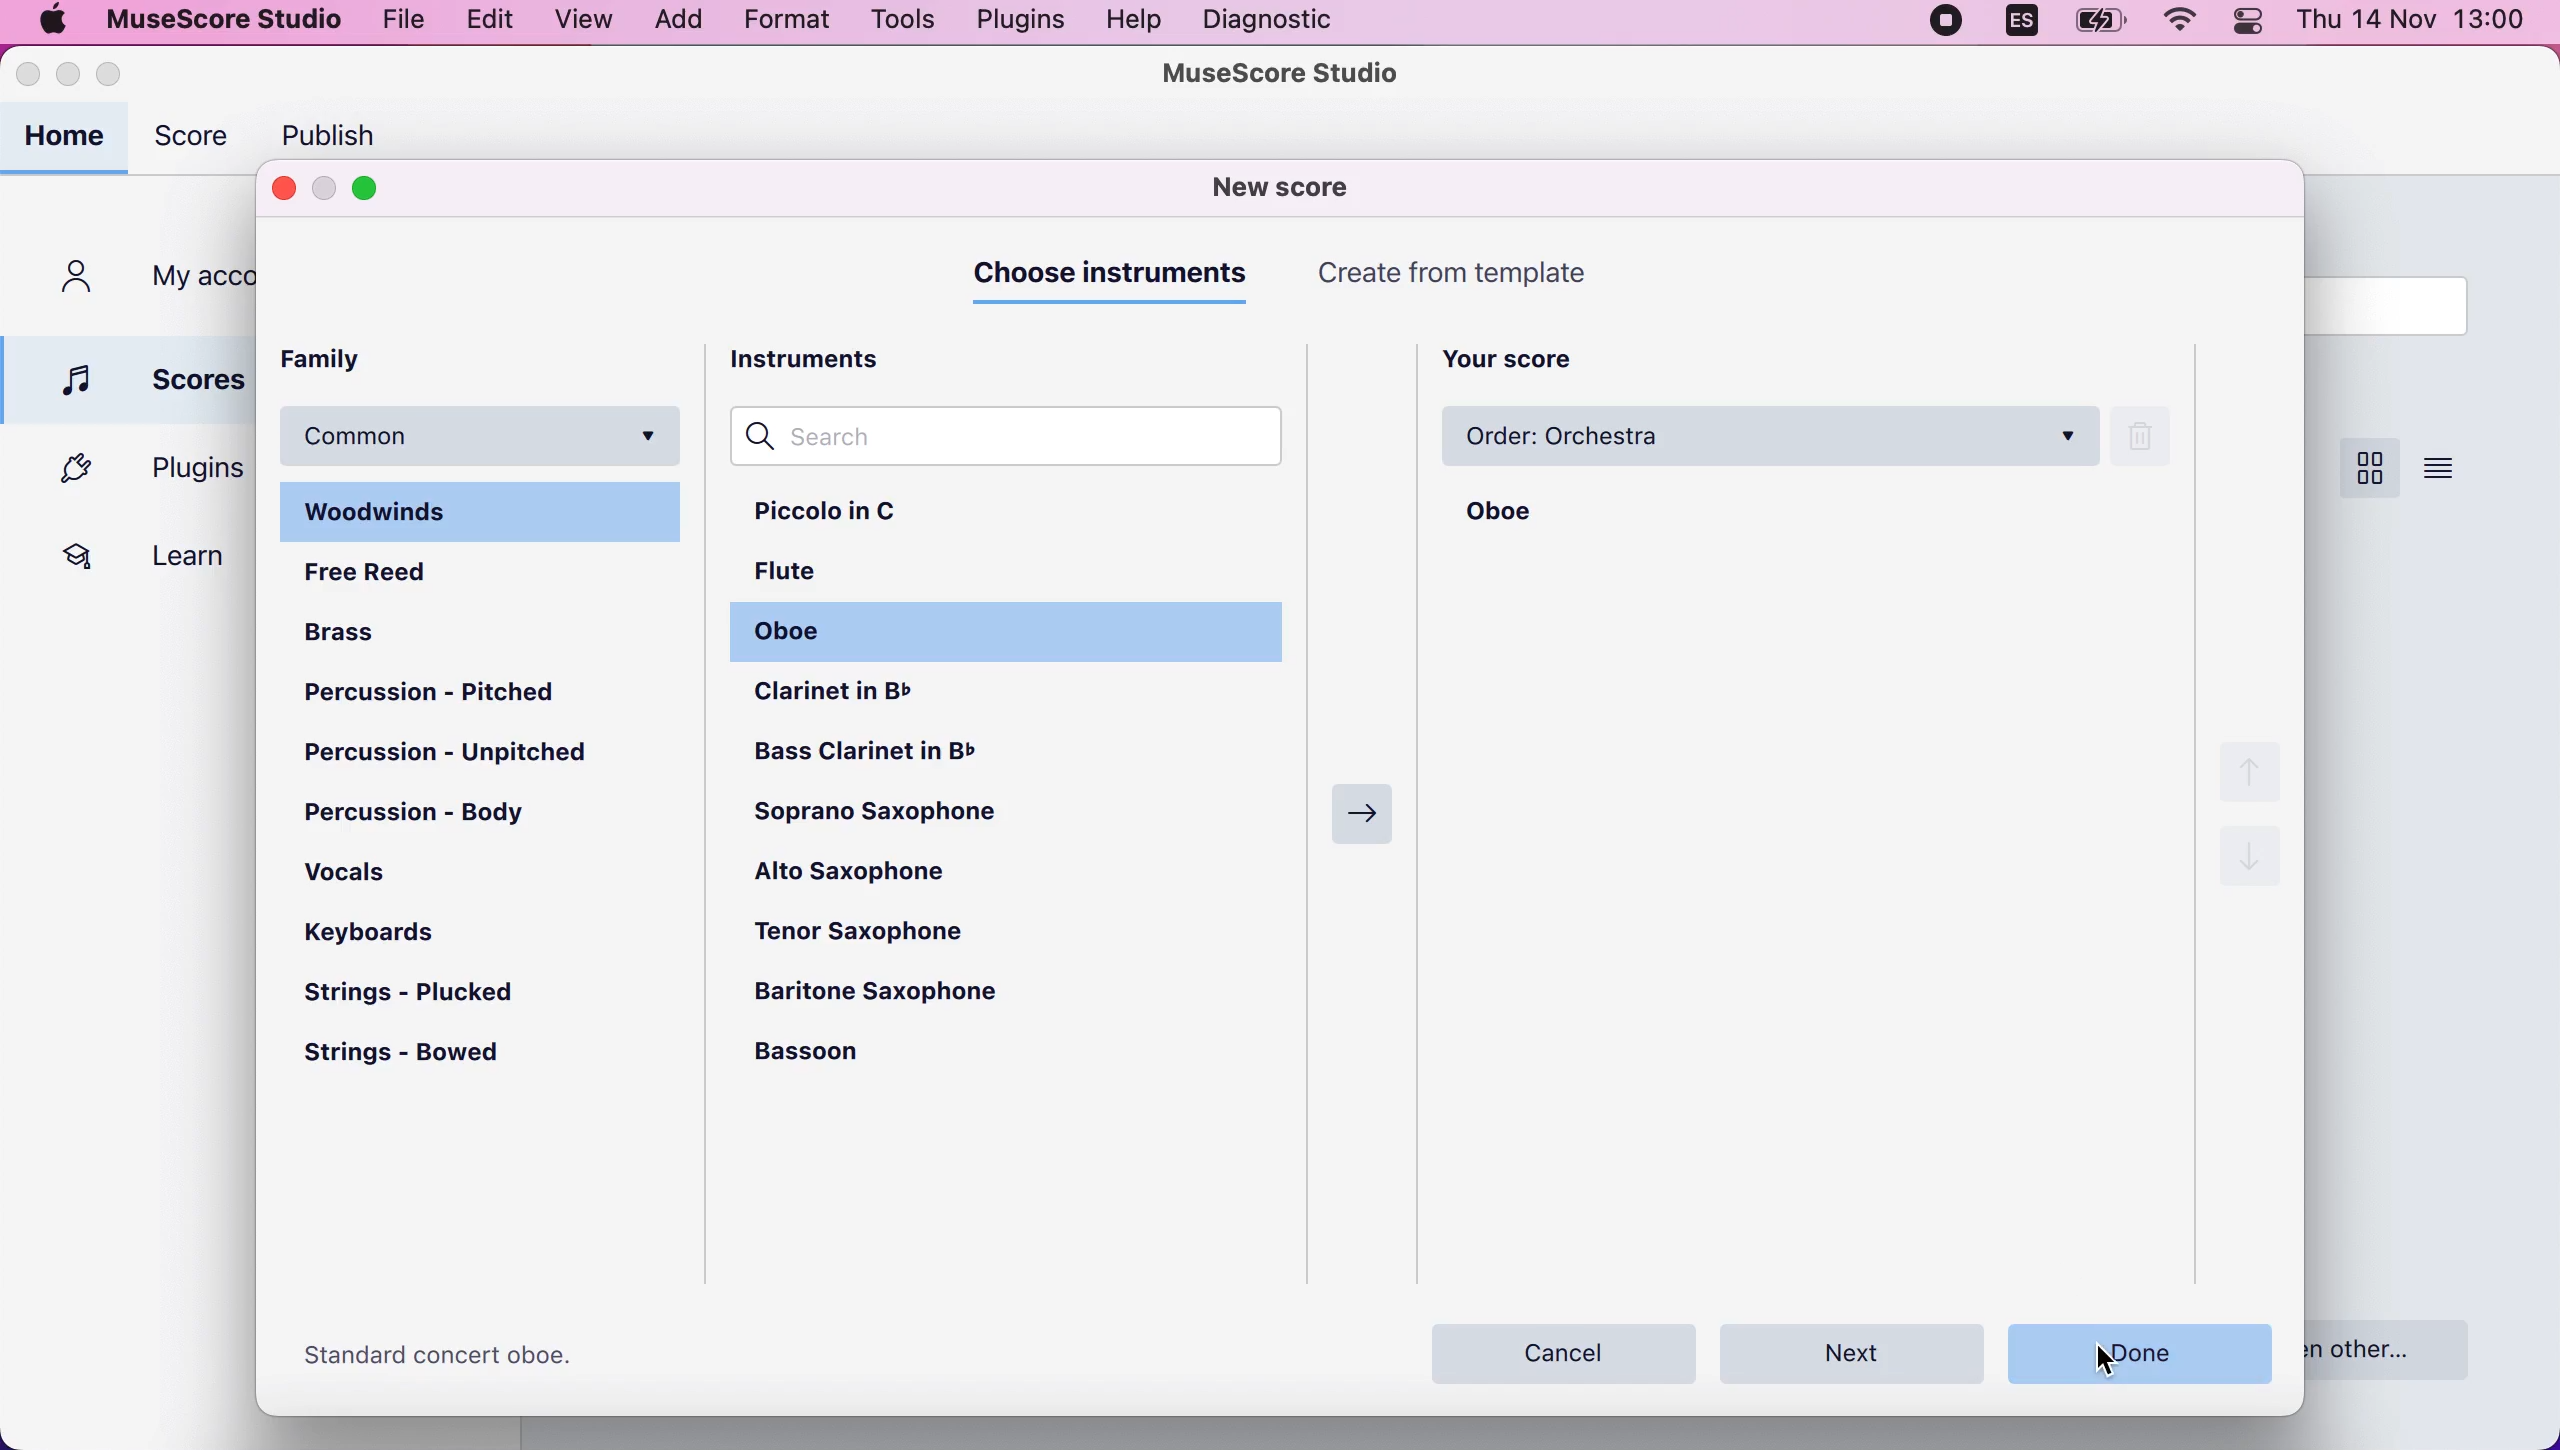 The height and width of the screenshot is (1450, 2560). Describe the element at coordinates (829, 362) in the screenshot. I see `instruments` at that location.